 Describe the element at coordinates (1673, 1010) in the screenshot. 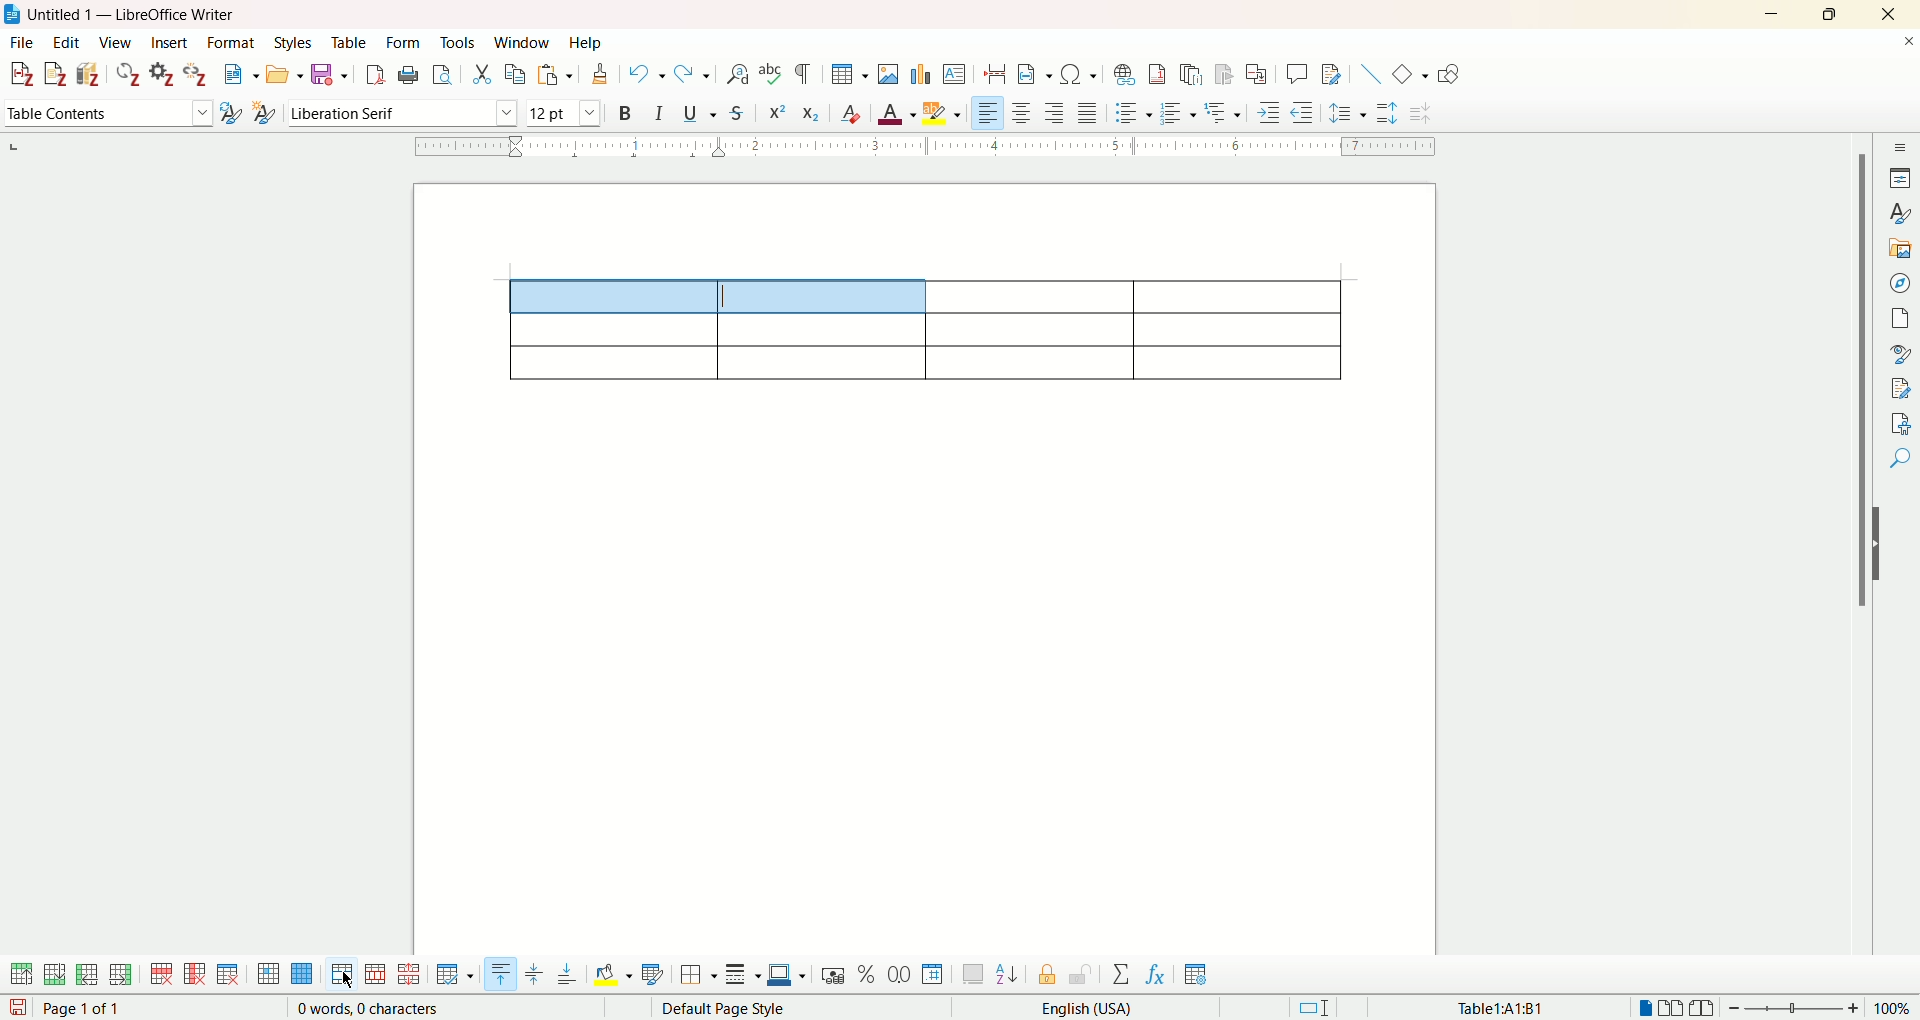

I see `multiple page view` at that location.